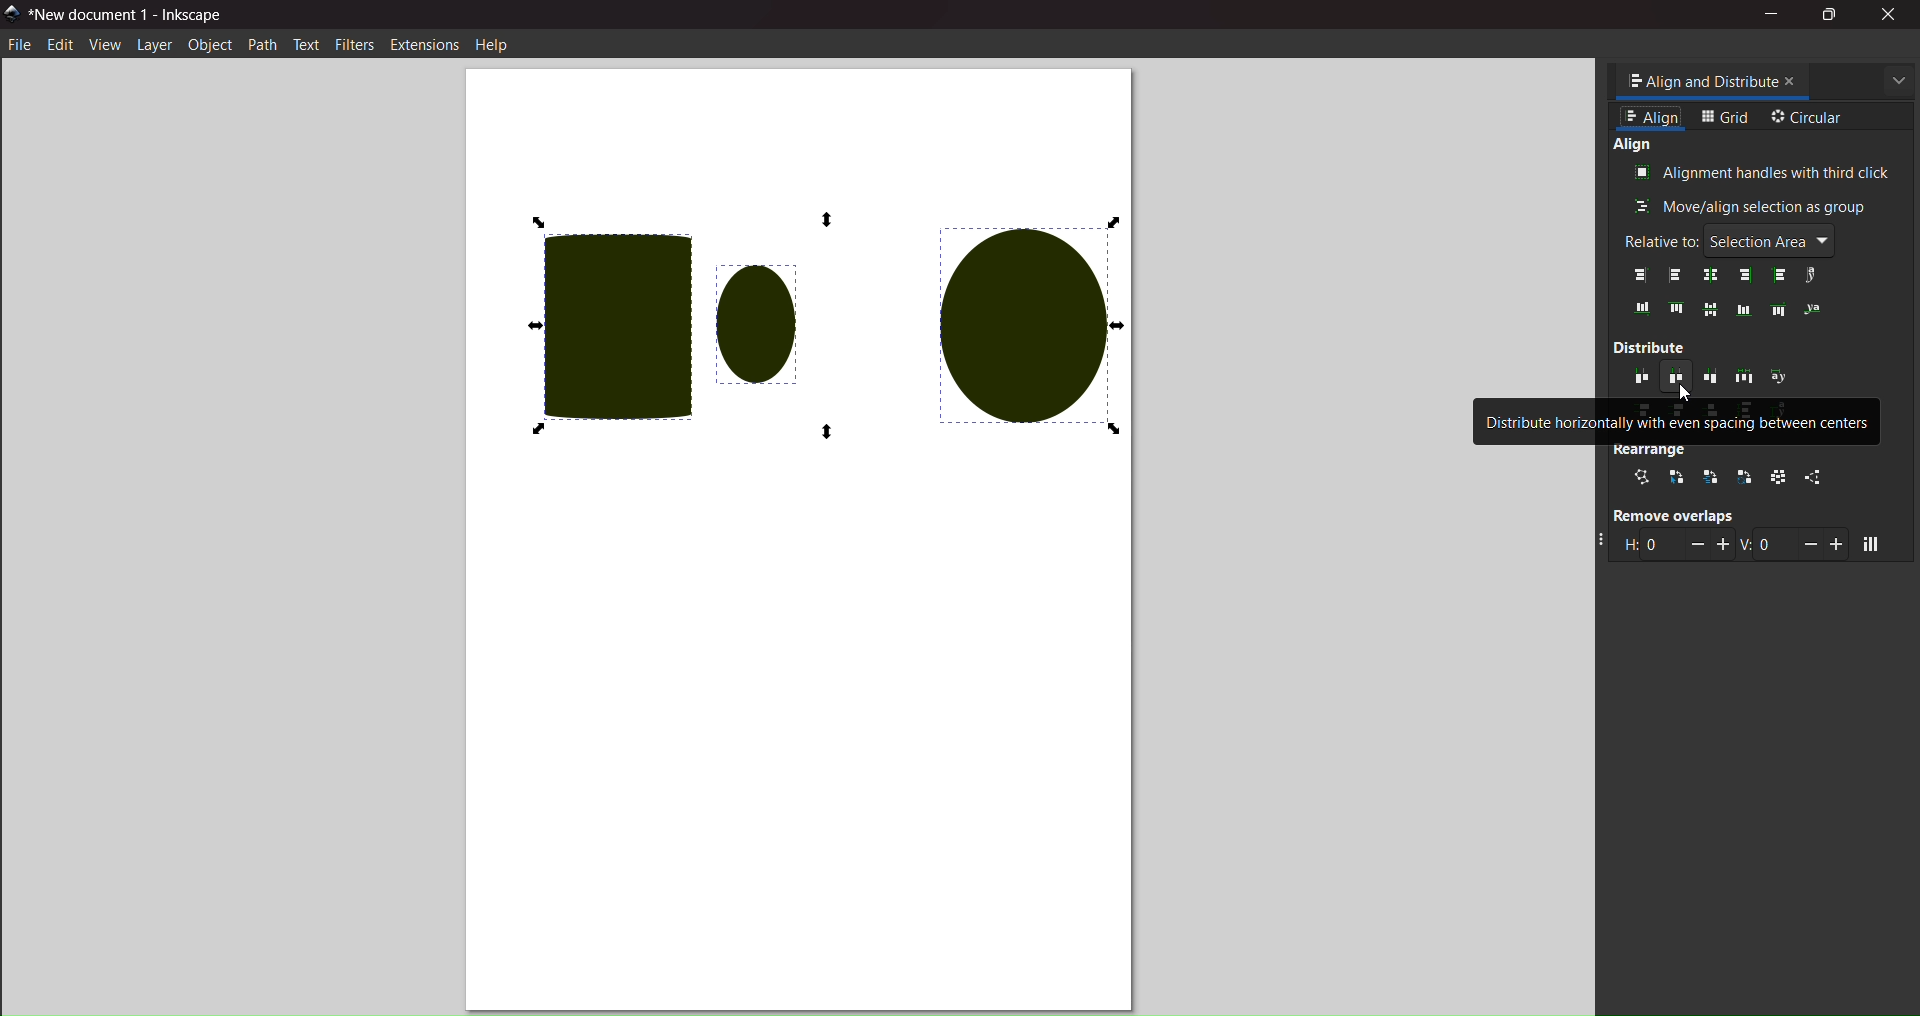 The image size is (1920, 1016). What do you see at coordinates (1746, 378) in the screenshot?
I see `distribute horizontally with even gaps` at bounding box center [1746, 378].